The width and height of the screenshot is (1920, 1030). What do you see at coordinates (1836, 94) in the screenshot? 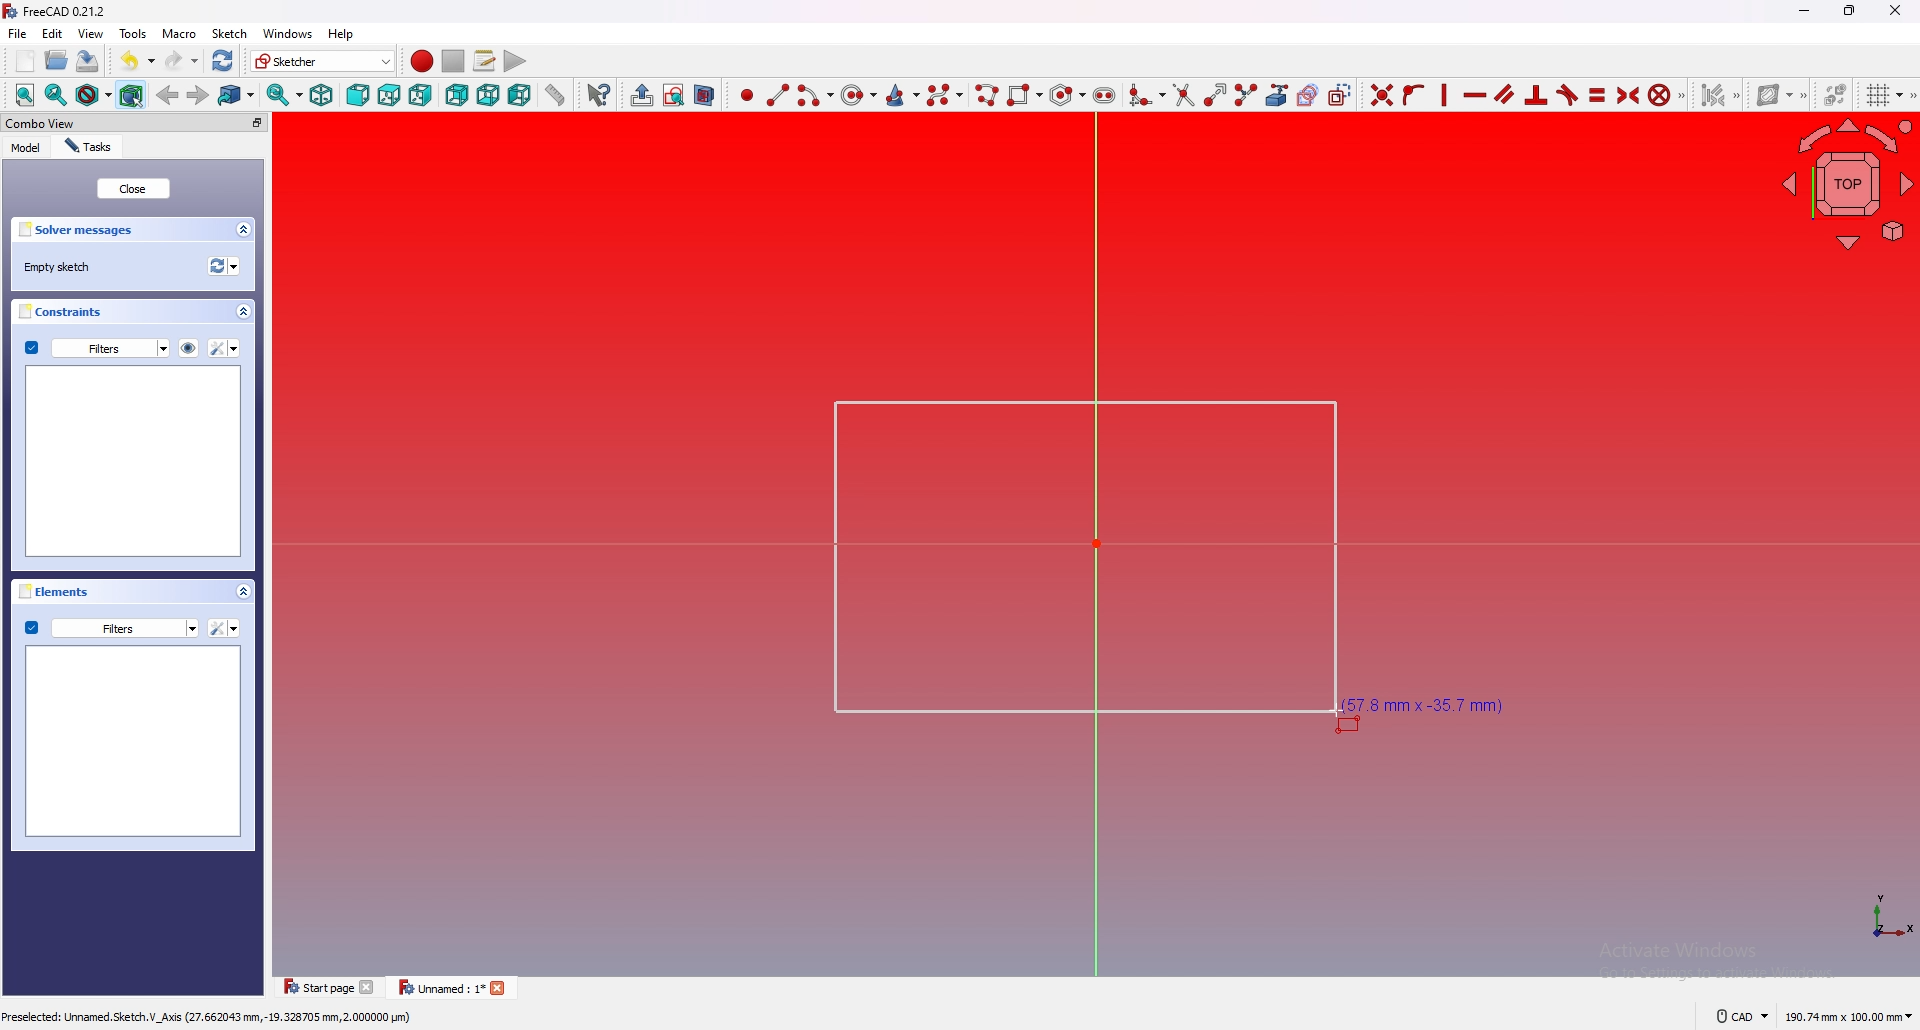
I see `switch virtual space` at bounding box center [1836, 94].